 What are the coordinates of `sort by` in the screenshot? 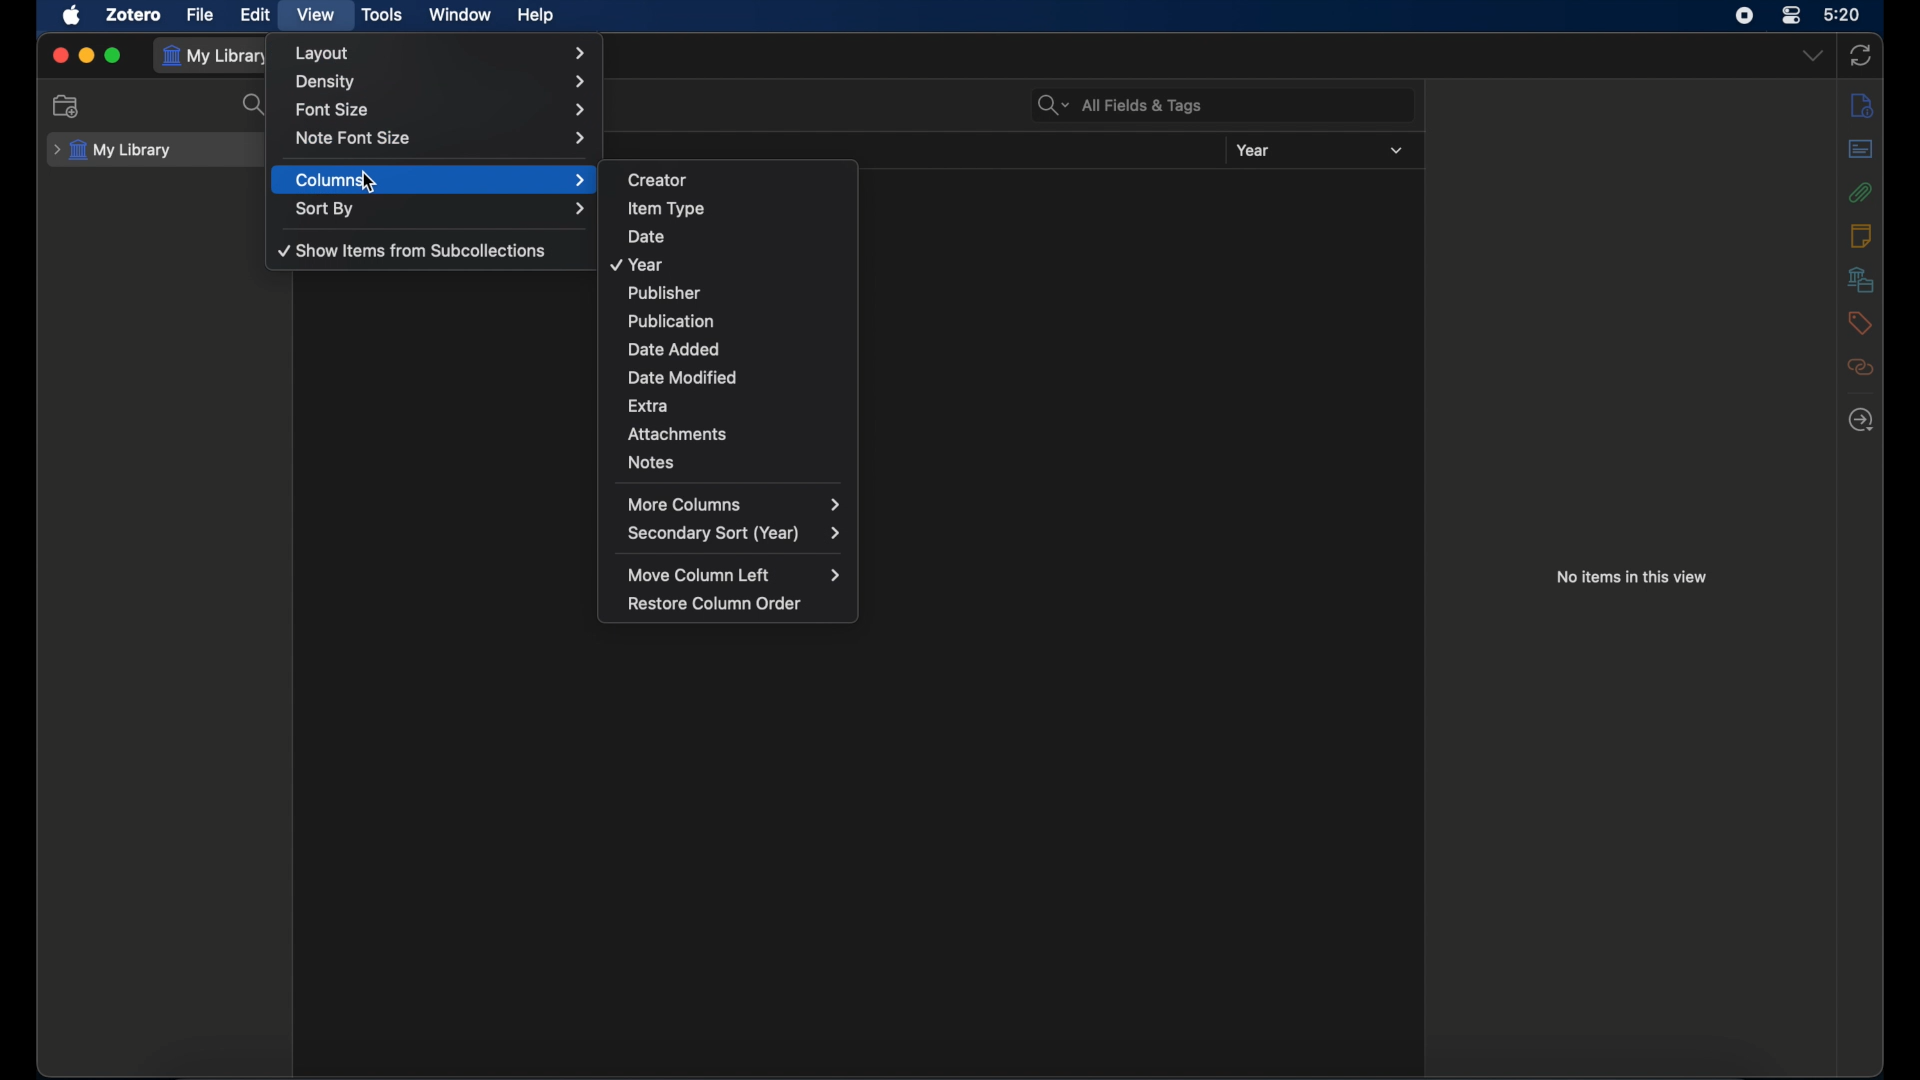 It's located at (442, 208).